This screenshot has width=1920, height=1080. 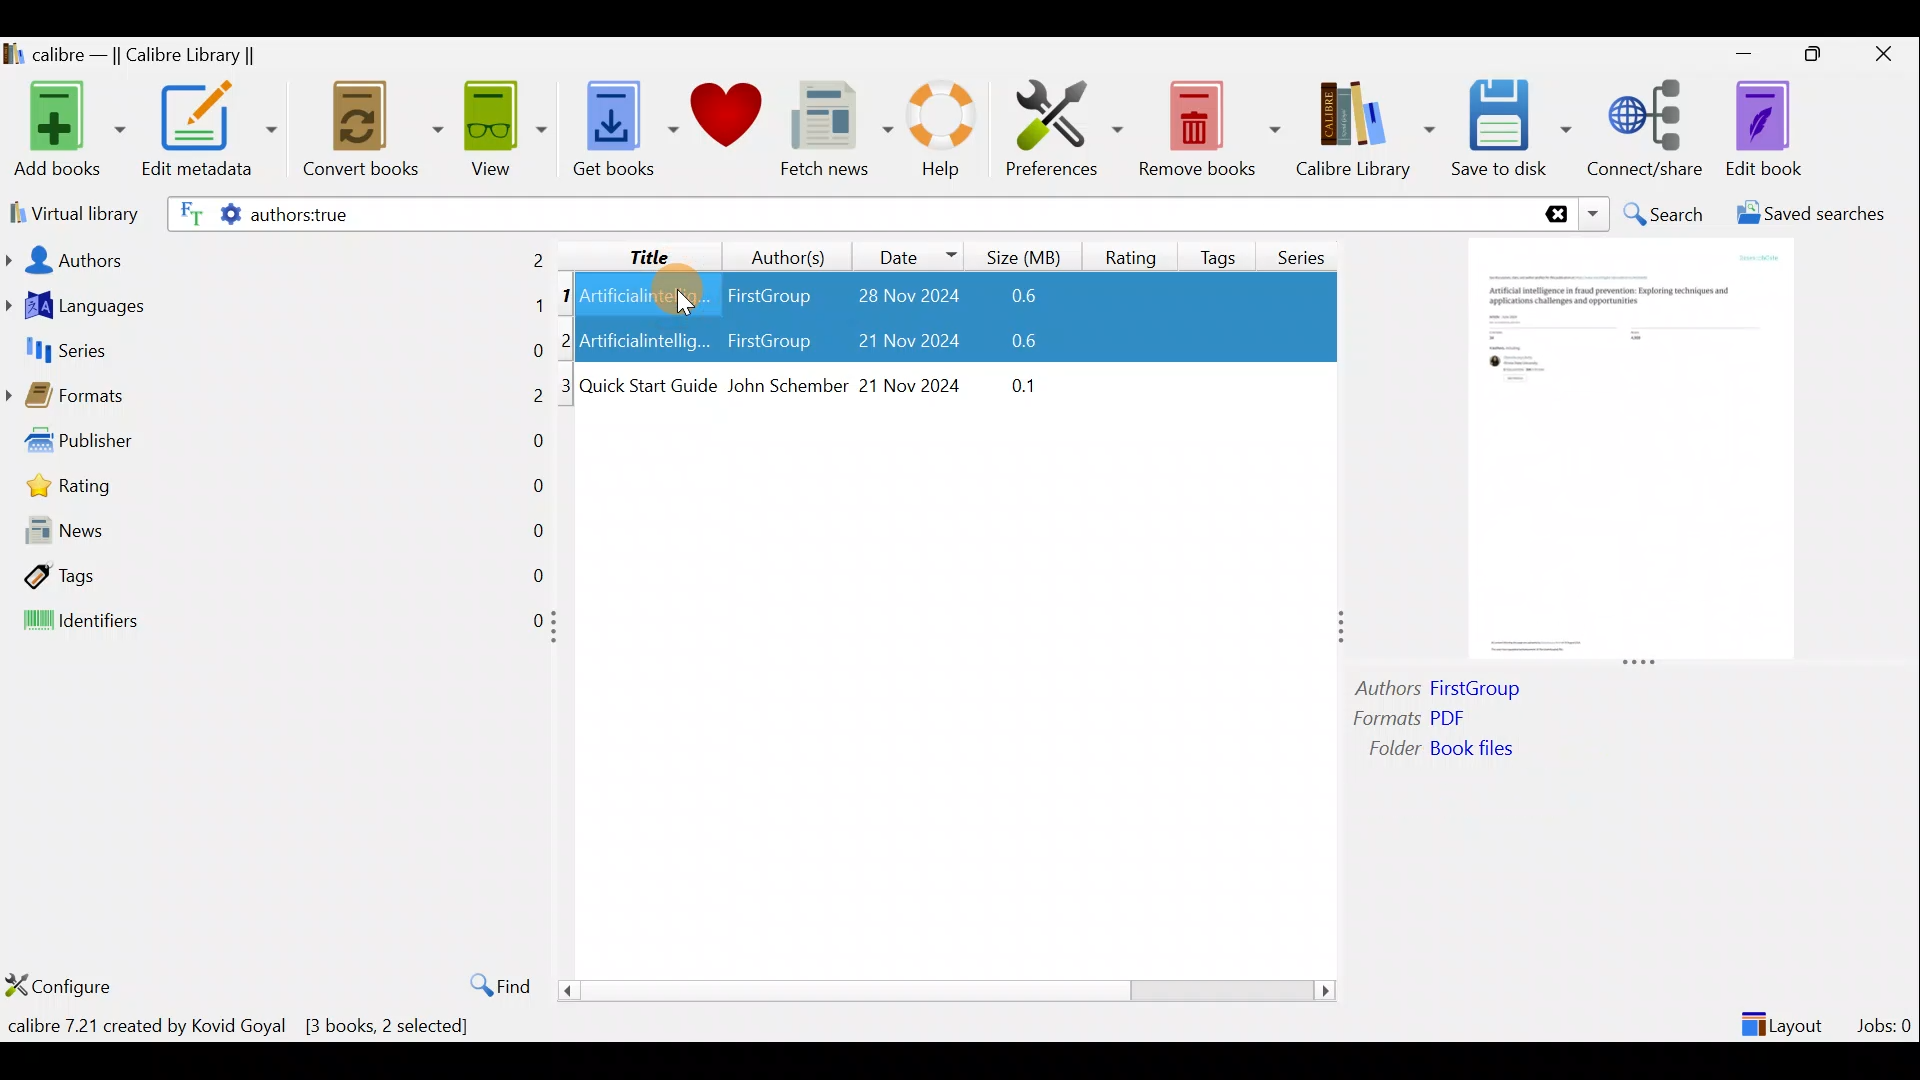 What do you see at coordinates (276, 535) in the screenshot?
I see `News` at bounding box center [276, 535].